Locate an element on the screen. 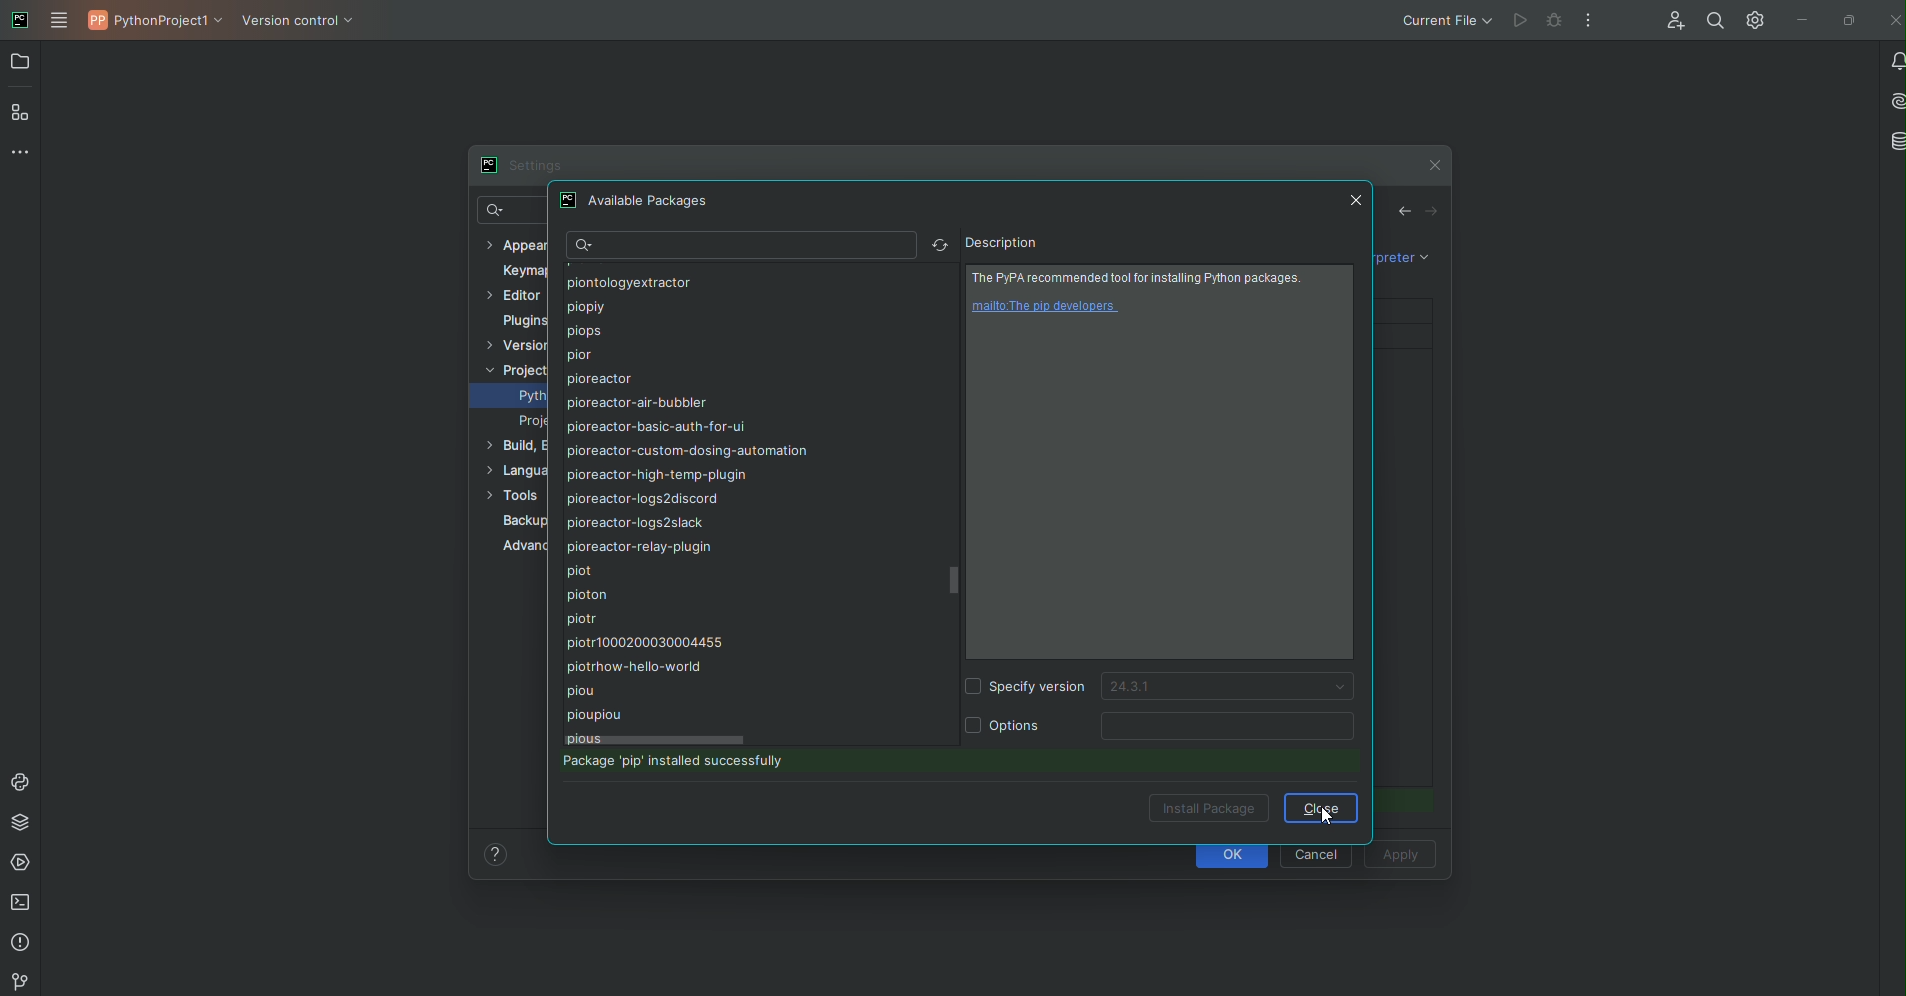 This screenshot has height=996, width=1906. Console is located at coordinates (19, 779).